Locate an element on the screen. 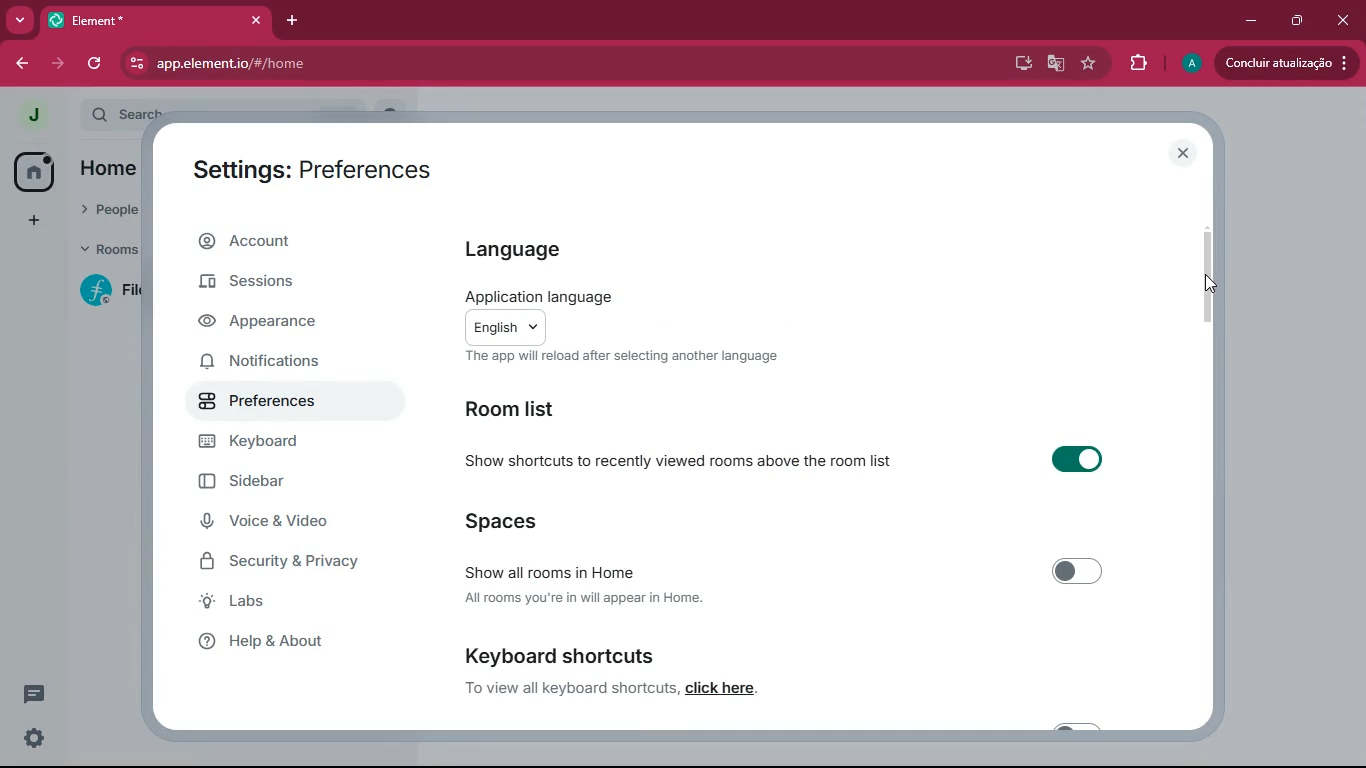 The height and width of the screenshot is (768, 1366). appearance is located at coordinates (273, 324).